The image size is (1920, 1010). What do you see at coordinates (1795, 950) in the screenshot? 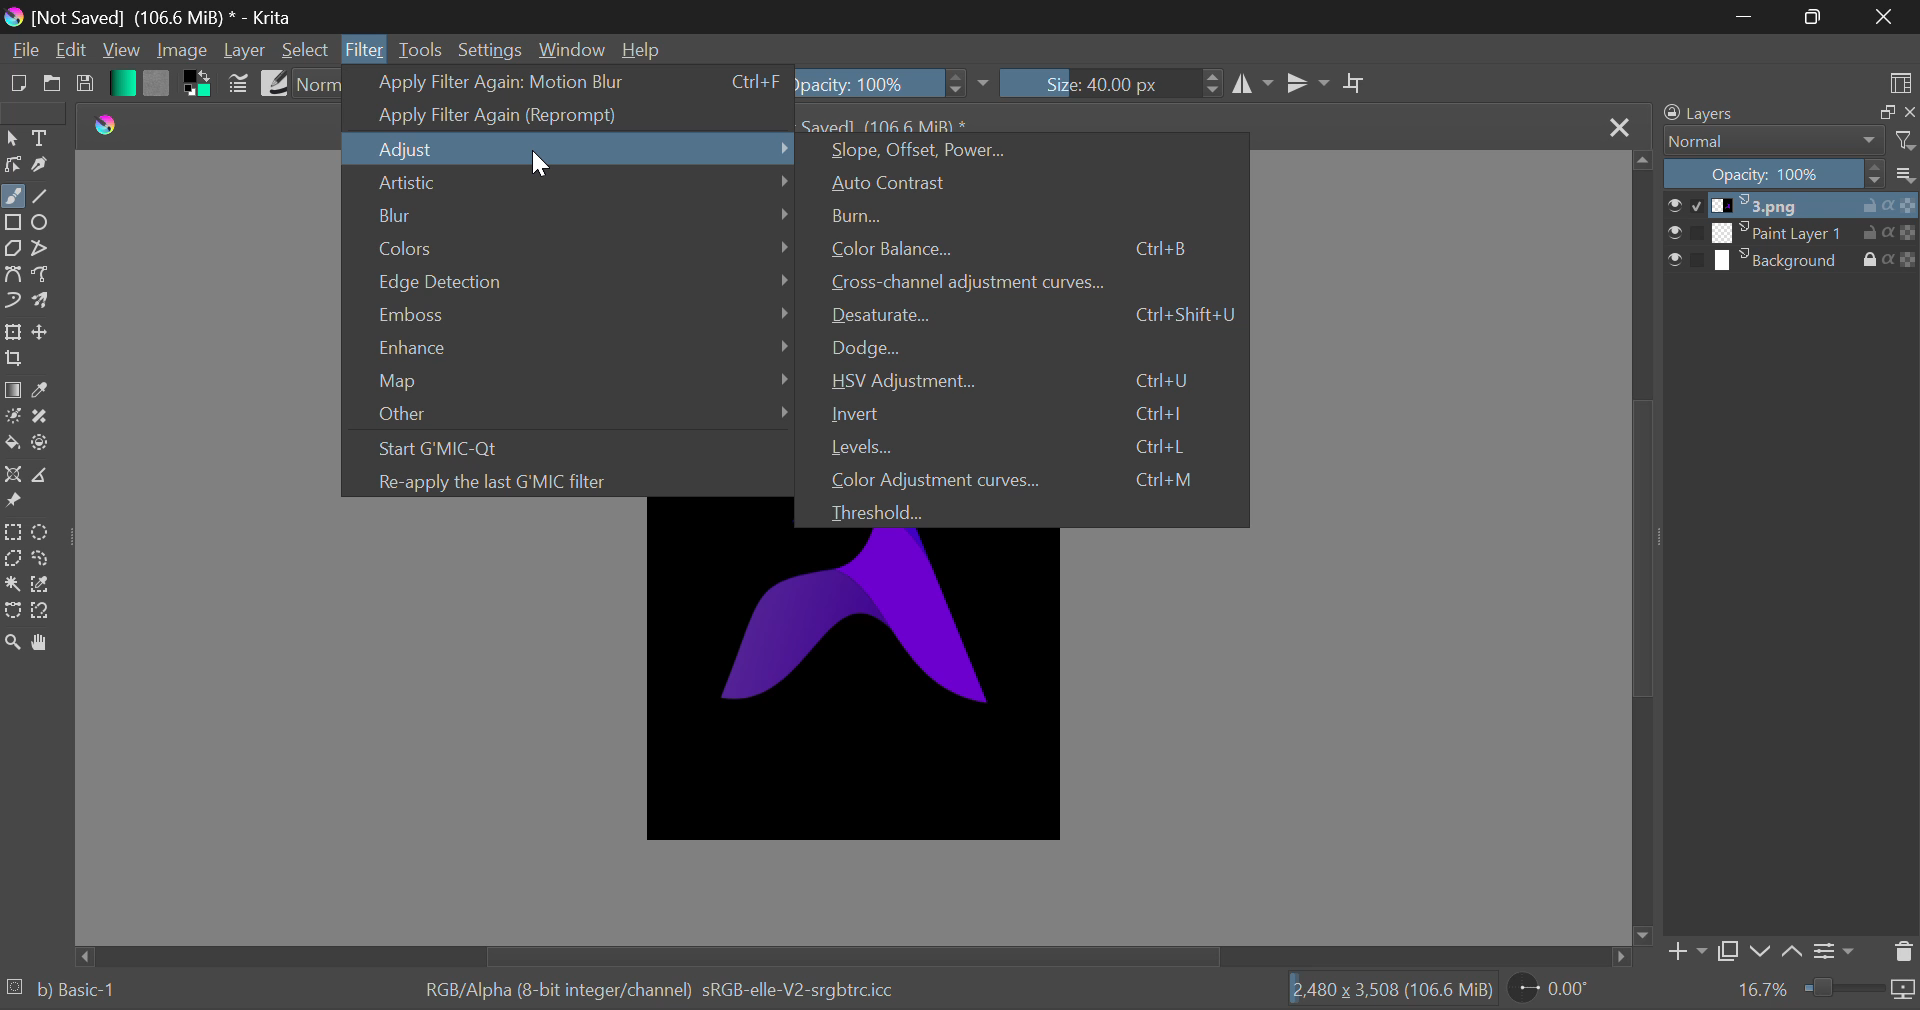
I see `Move Layer Up` at bounding box center [1795, 950].